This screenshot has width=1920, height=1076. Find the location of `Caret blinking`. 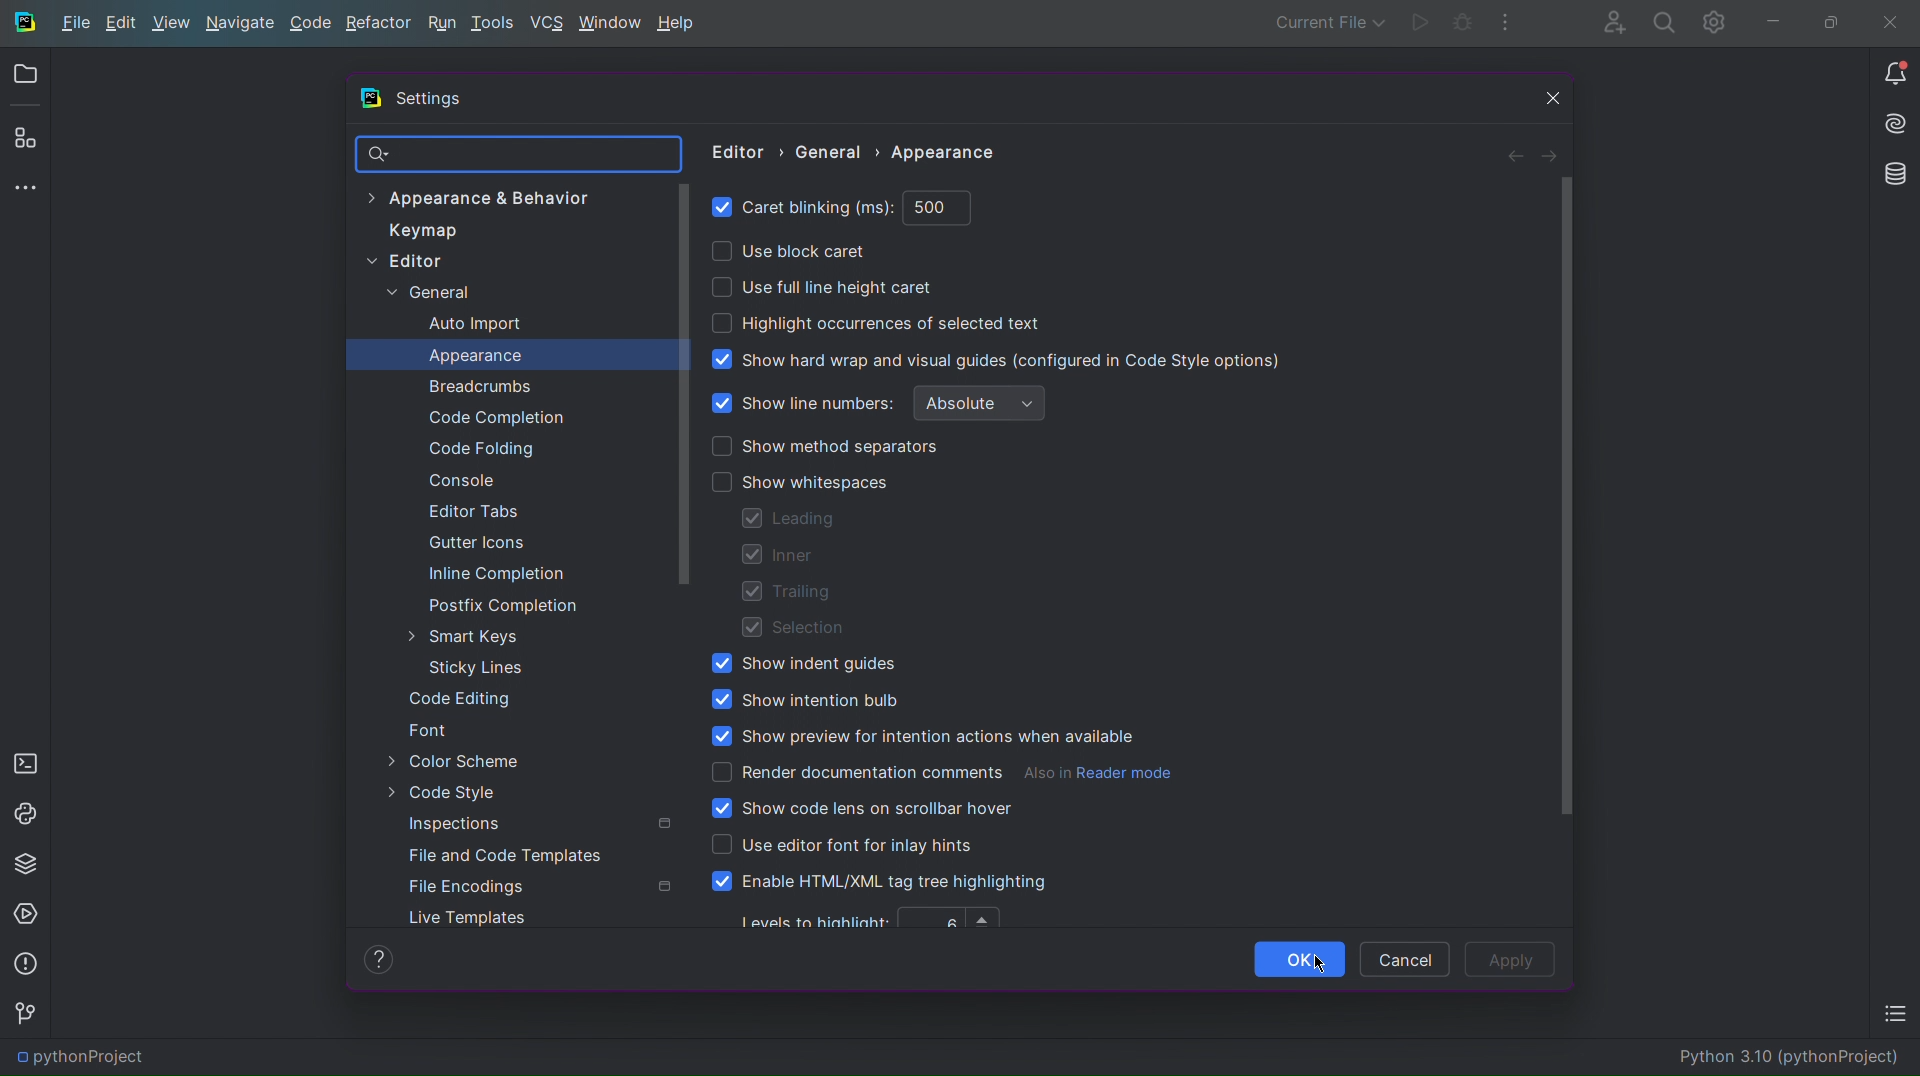

Caret blinking is located at coordinates (842, 209).